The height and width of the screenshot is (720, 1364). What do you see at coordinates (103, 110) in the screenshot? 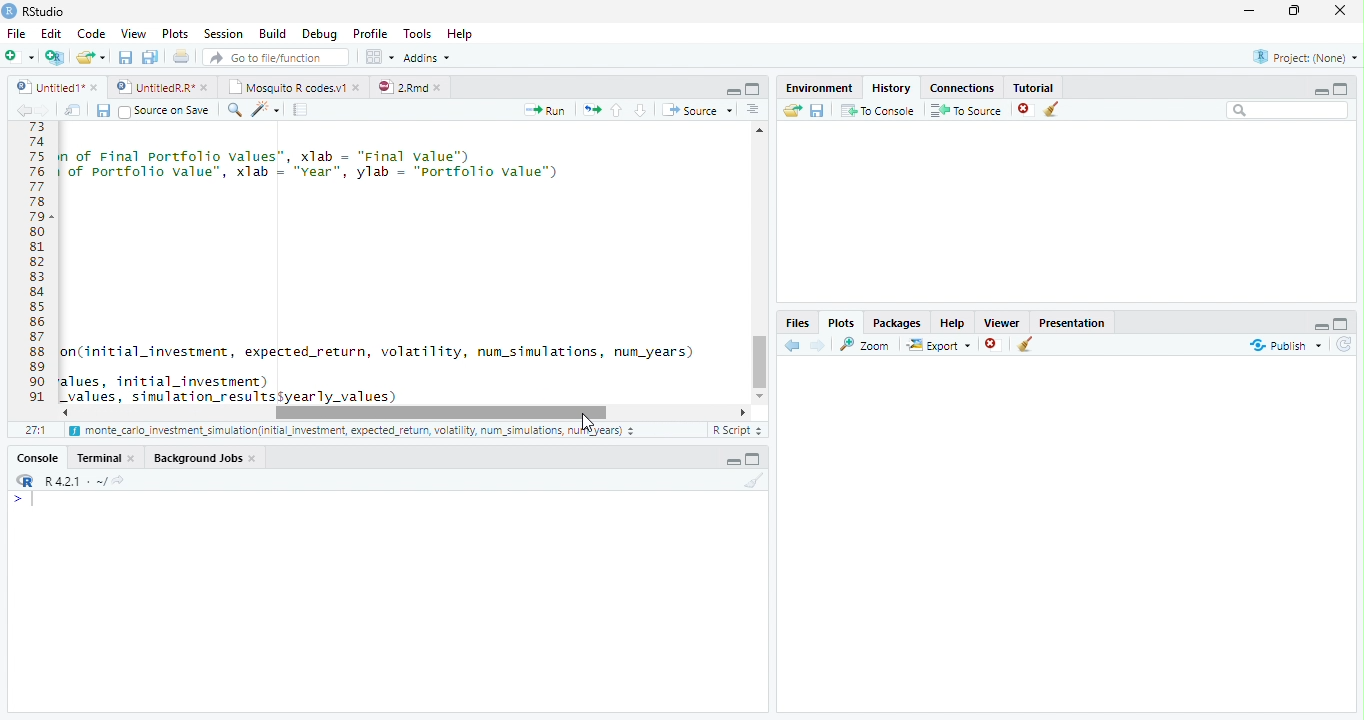
I see `Save` at bounding box center [103, 110].